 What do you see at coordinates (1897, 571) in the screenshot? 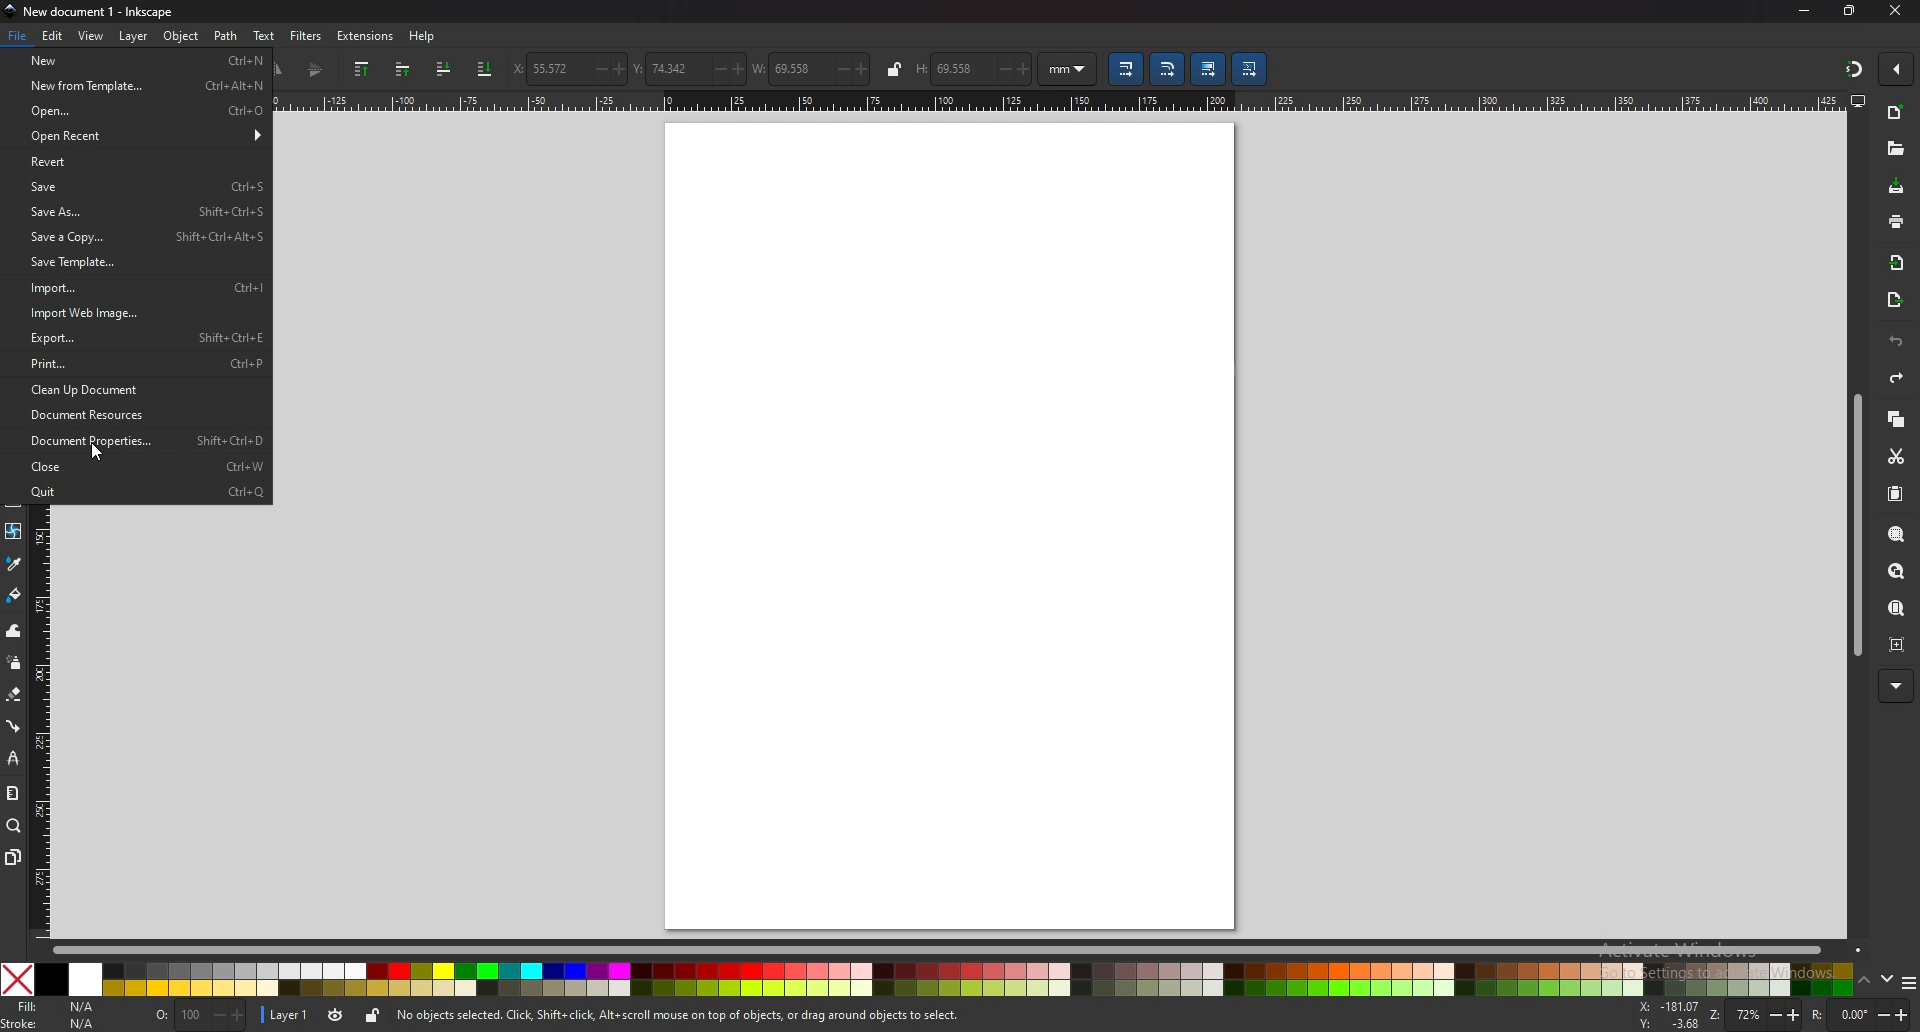
I see `zoom drawing` at bounding box center [1897, 571].